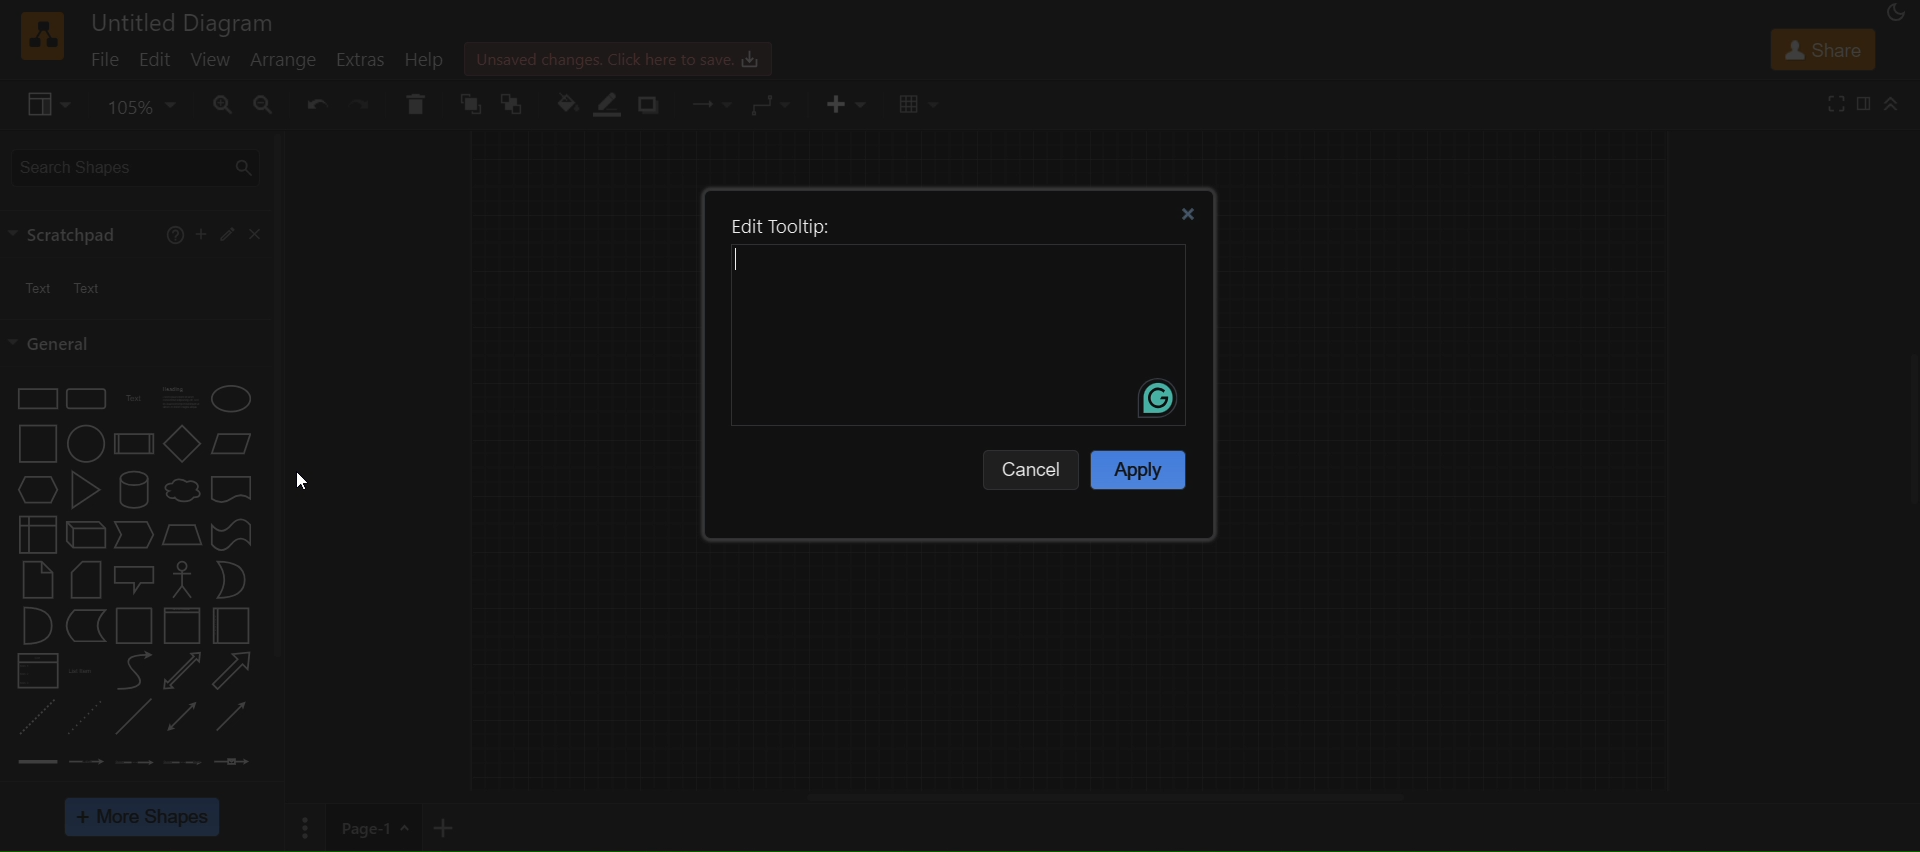 This screenshot has height=852, width=1920. Describe the element at coordinates (279, 393) in the screenshot. I see `vertical scroll bar` at that location.